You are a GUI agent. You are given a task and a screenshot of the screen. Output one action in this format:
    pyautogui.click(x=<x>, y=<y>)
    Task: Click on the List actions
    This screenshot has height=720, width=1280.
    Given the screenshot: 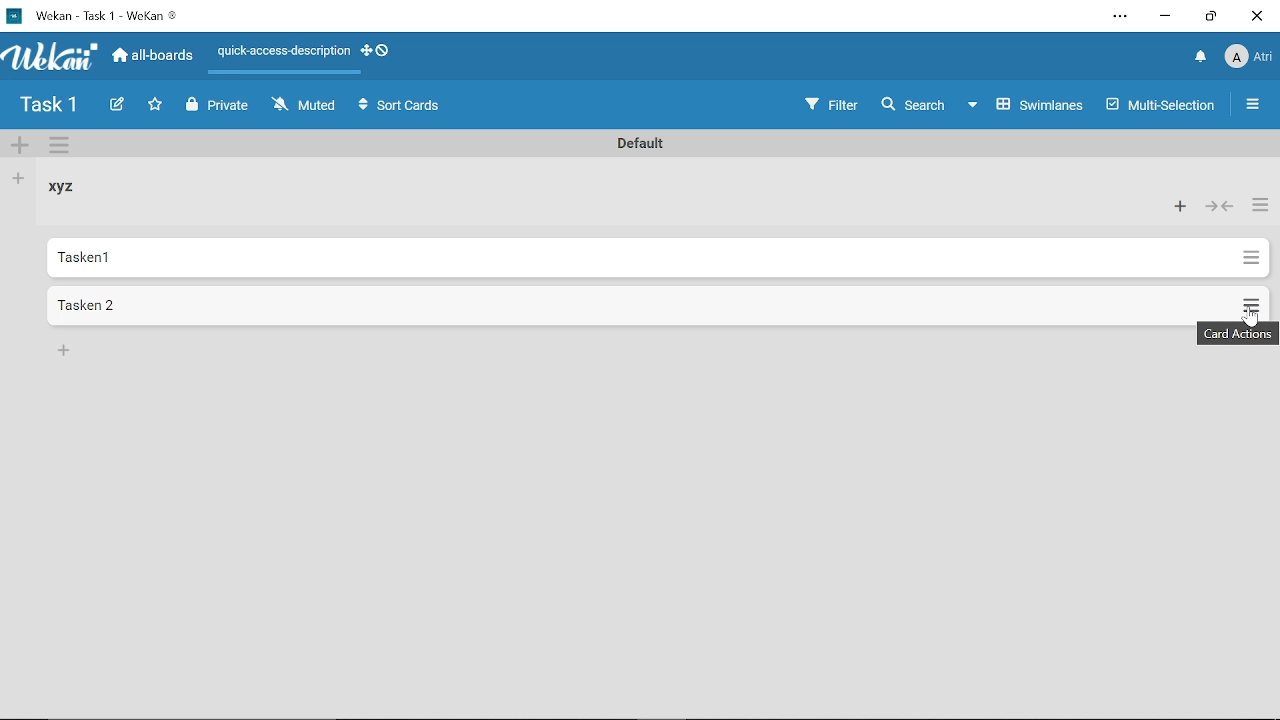 What is the action you would take?
    pyautogui.click(x=1262, y=208)
    